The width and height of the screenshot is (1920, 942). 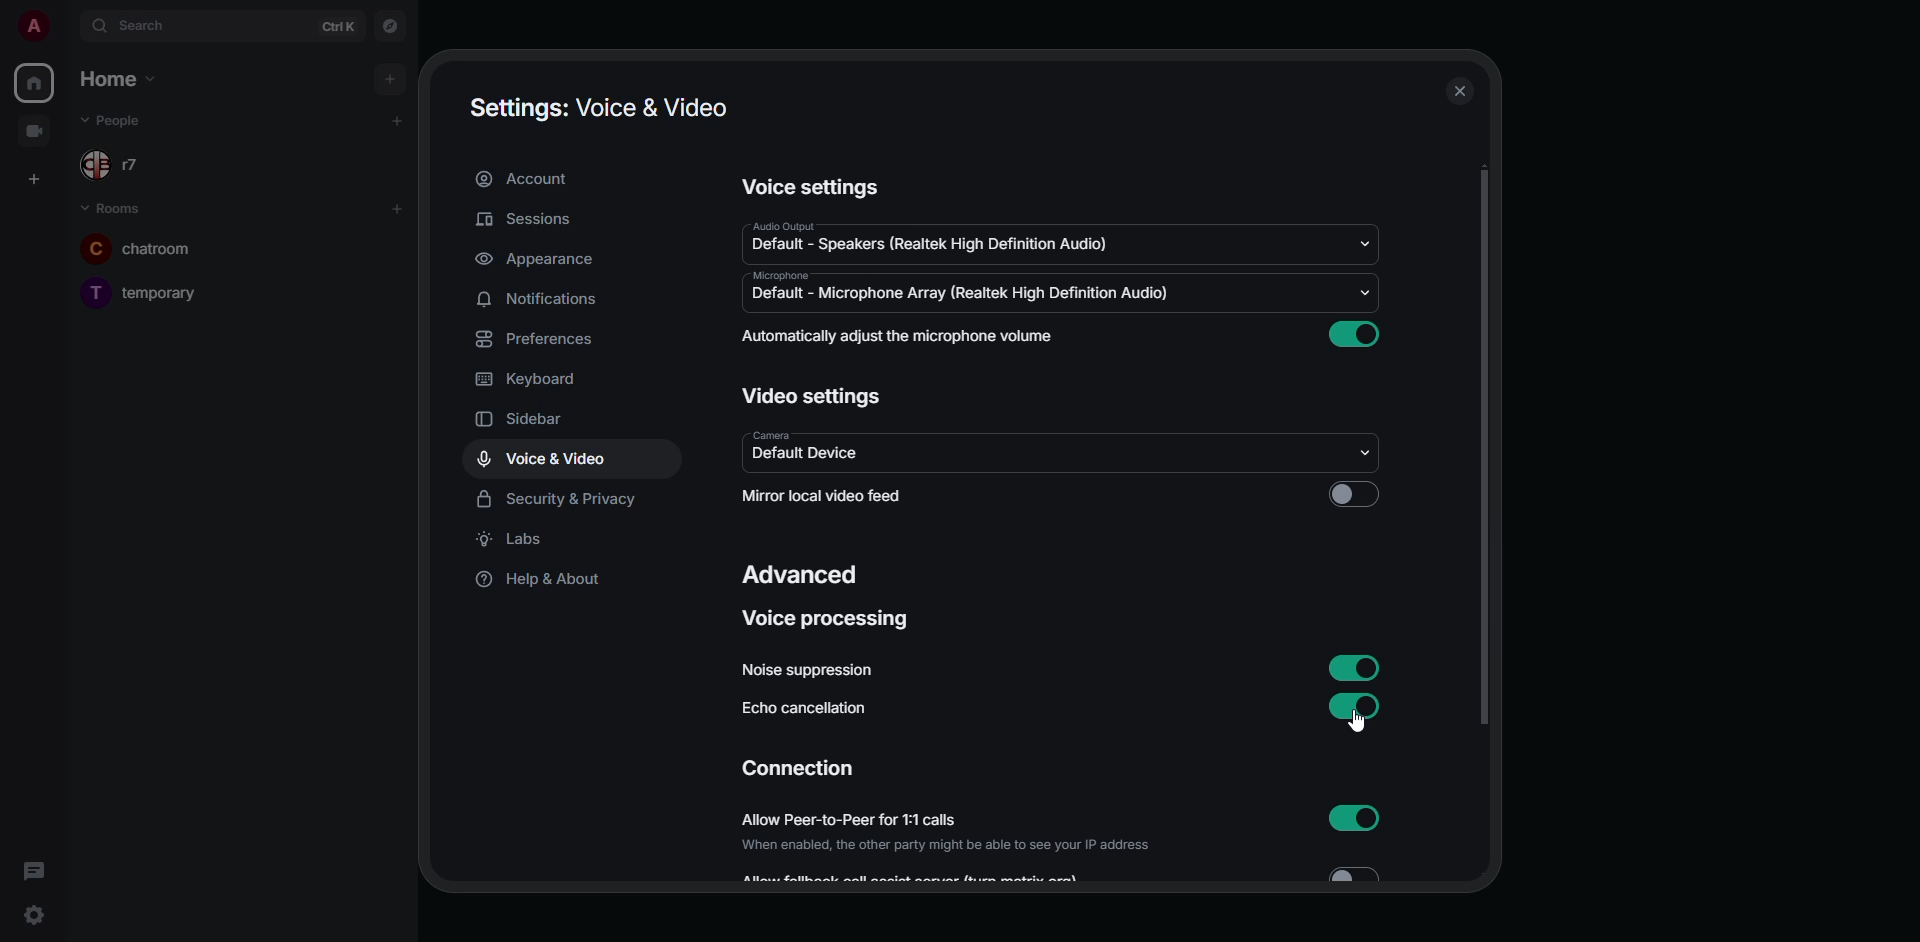 What do you see at coordinates (391, 79) in the screenshot?
I see `add` at bounding box center [391, 79].